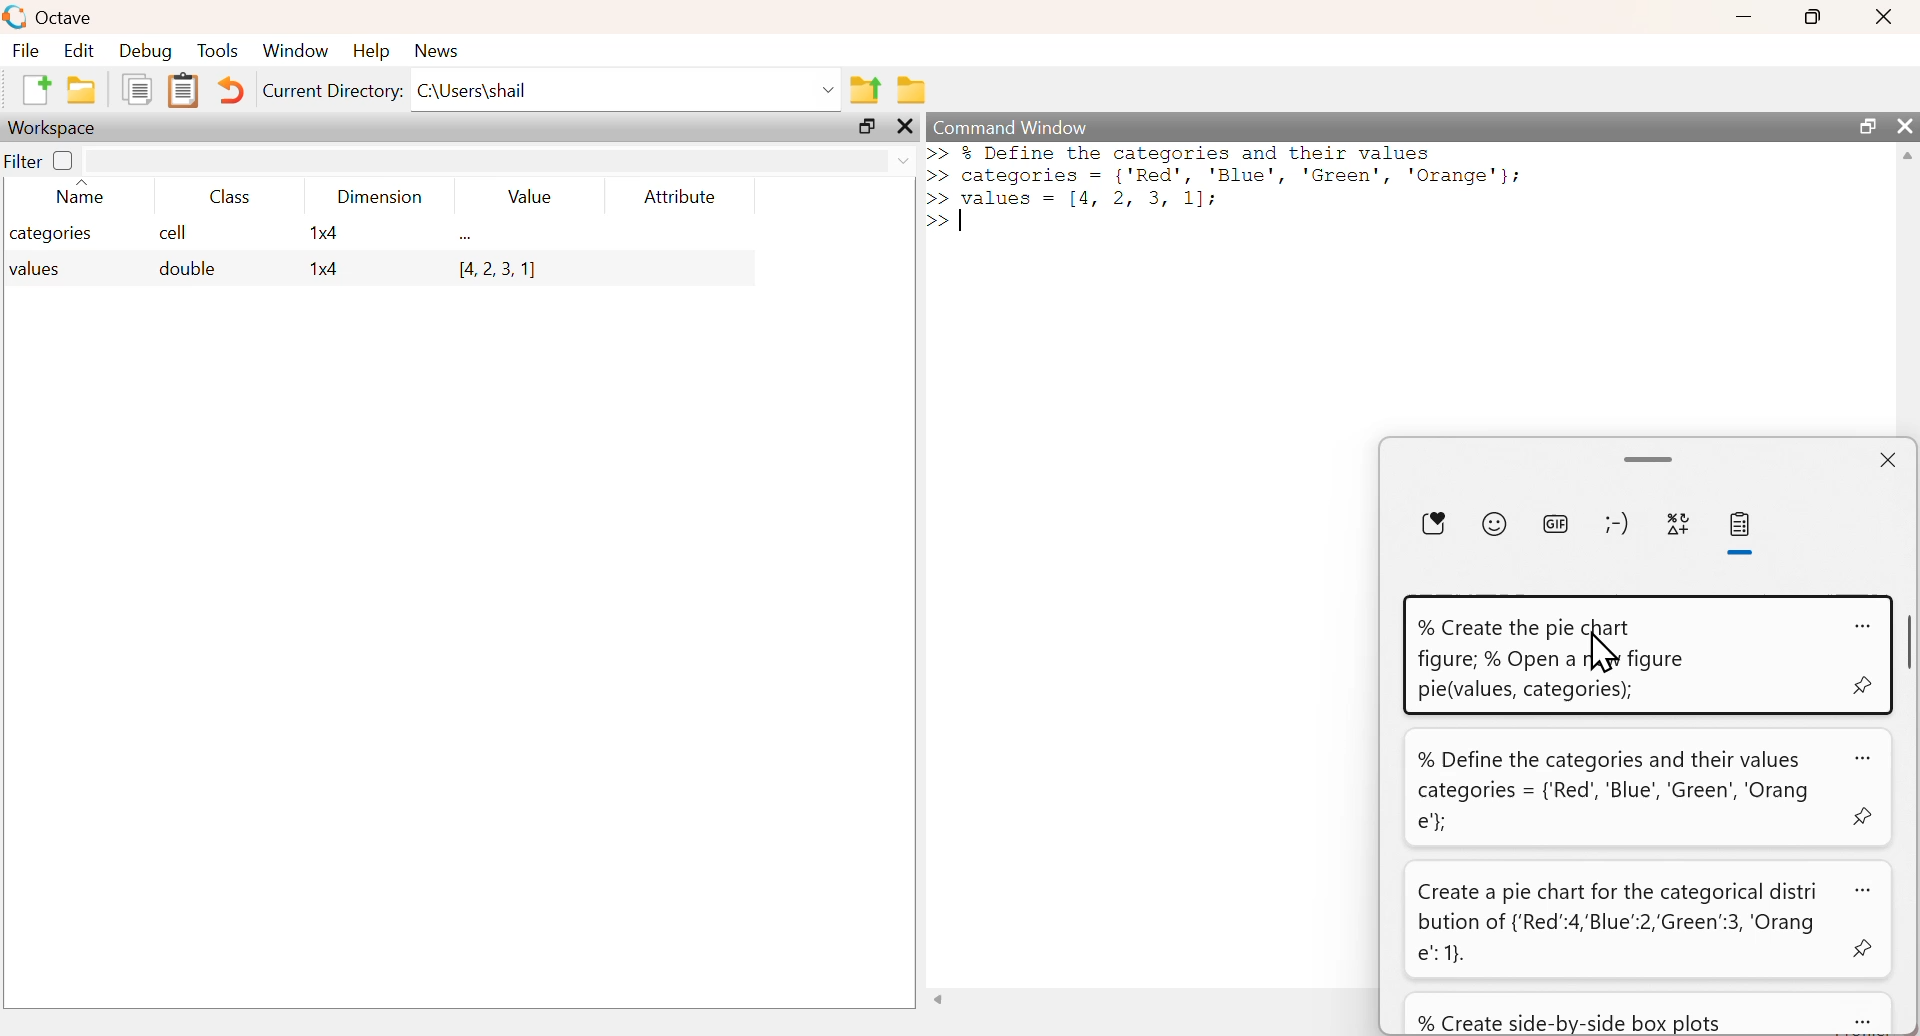  Describe the element at coordinates (326, 268) in the screenshot. I see `1x4` at that location.